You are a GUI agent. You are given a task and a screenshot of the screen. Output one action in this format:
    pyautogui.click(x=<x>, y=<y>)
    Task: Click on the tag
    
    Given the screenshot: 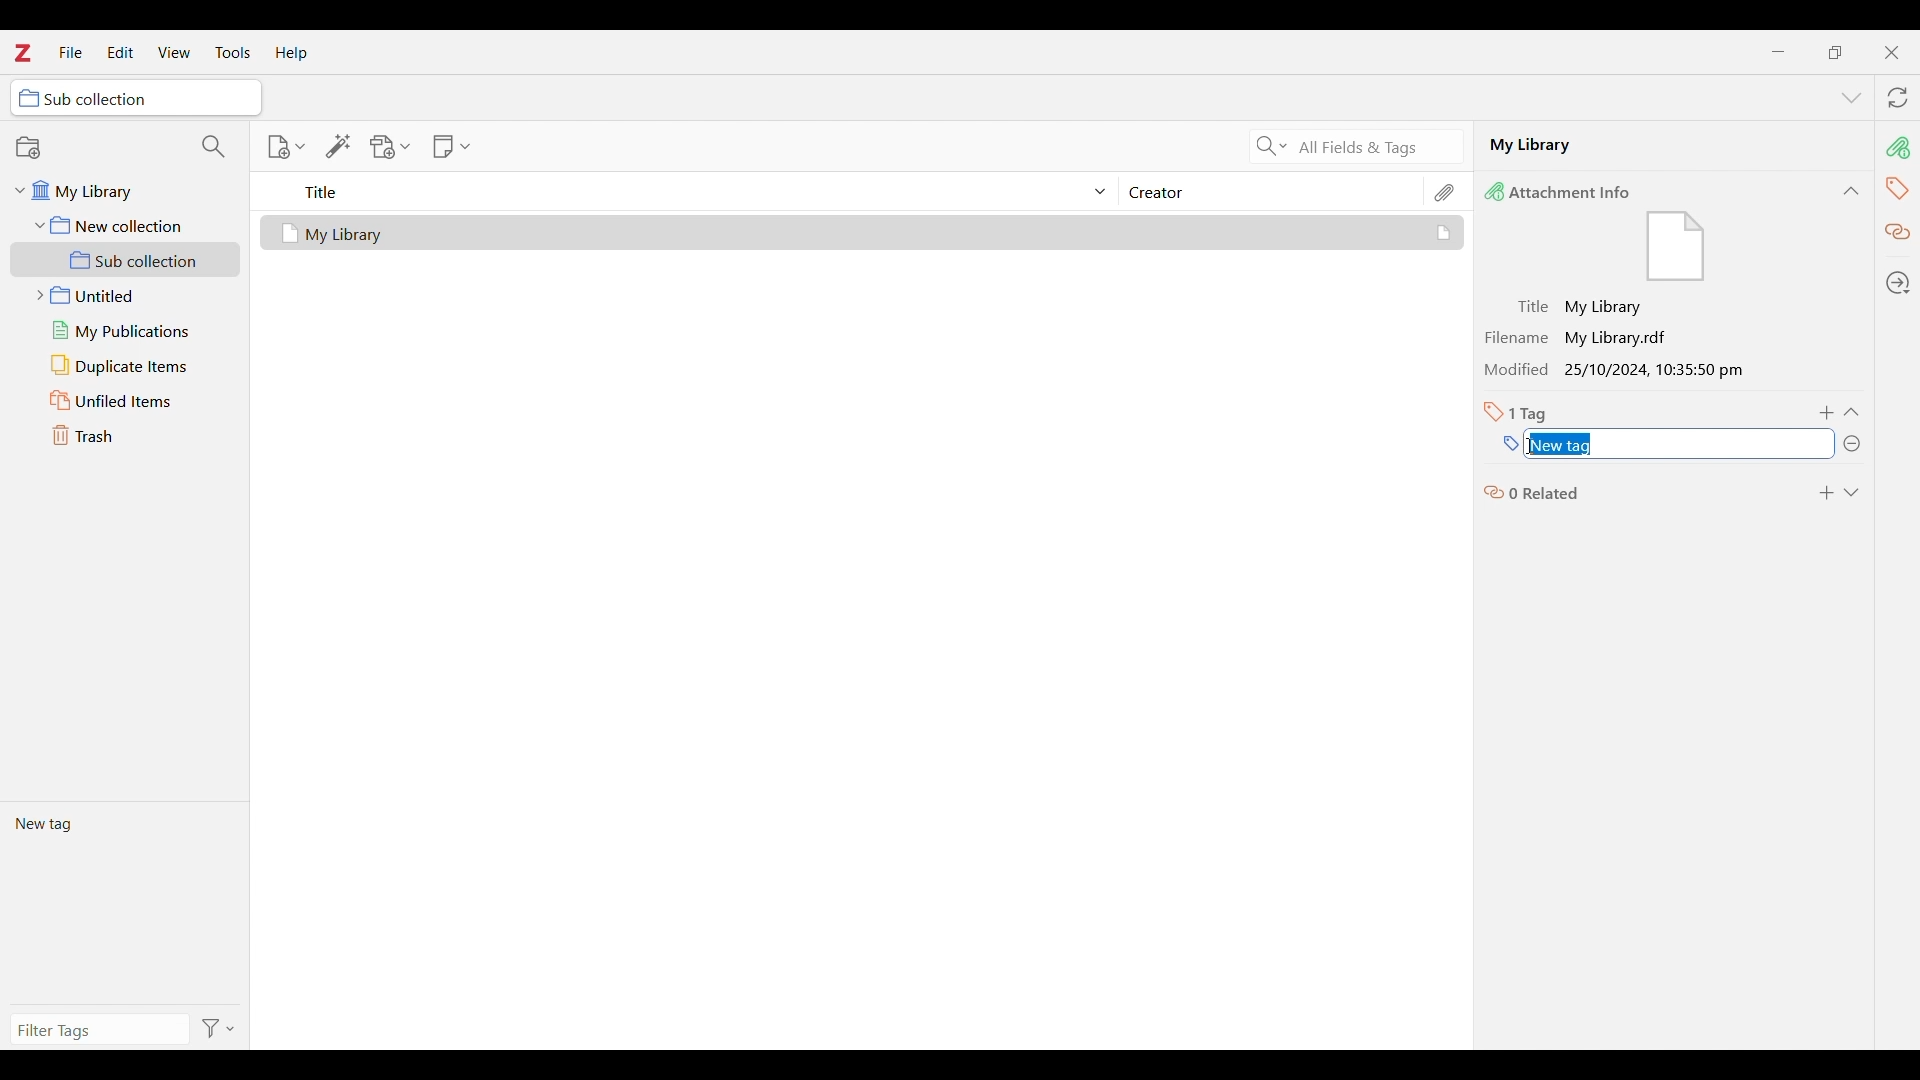 What is the action you would take?
    pyautogui.click(x=1897, y=187)
    